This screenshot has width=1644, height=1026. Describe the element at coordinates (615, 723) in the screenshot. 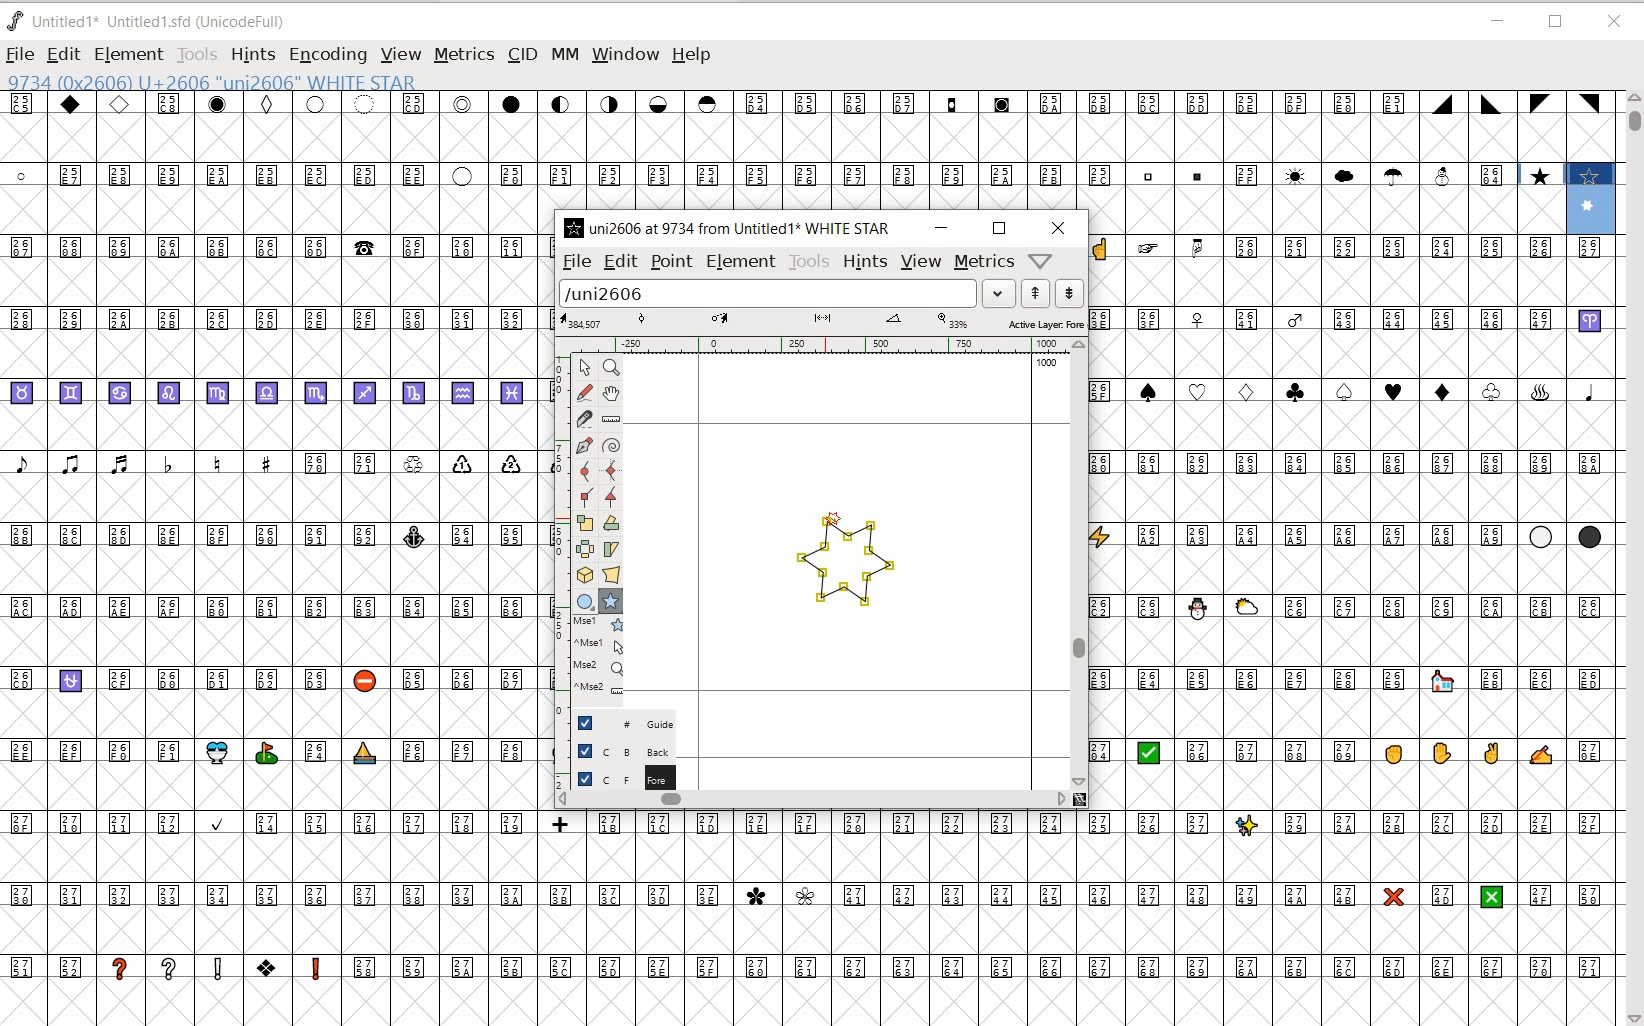

I see `GUIDE` at that location.